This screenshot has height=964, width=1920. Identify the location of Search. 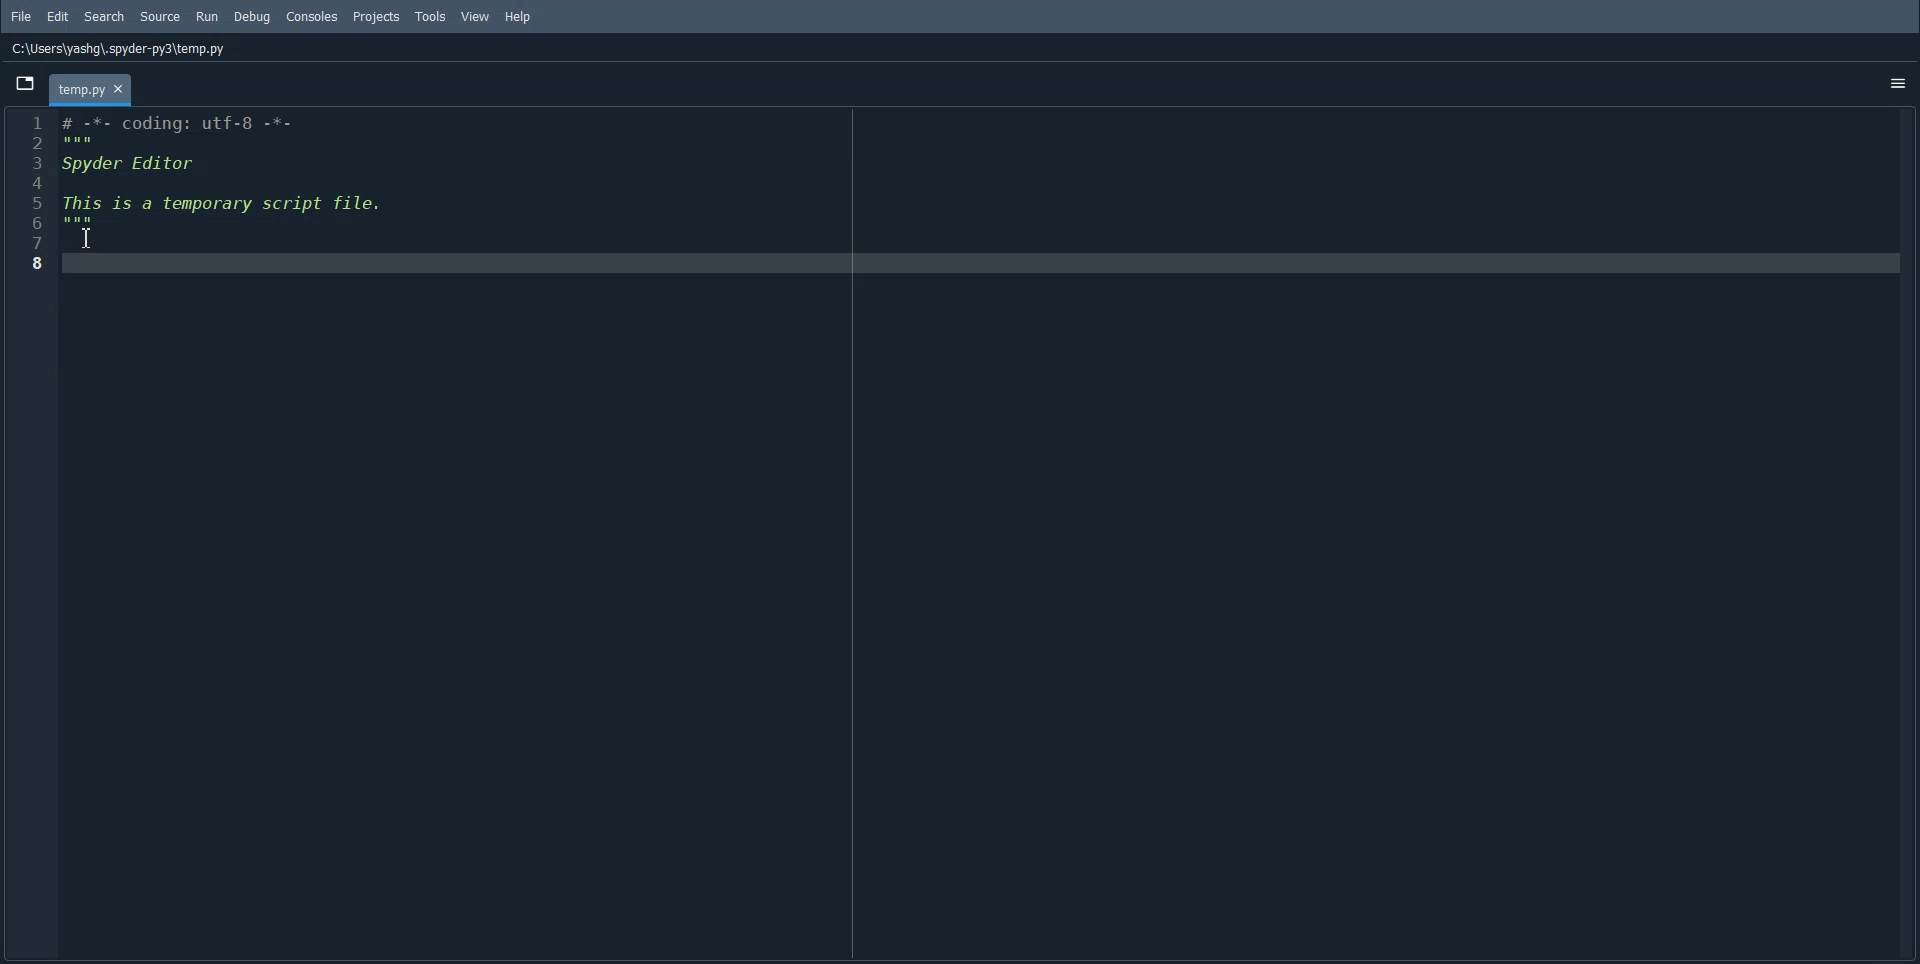
(106, 17).